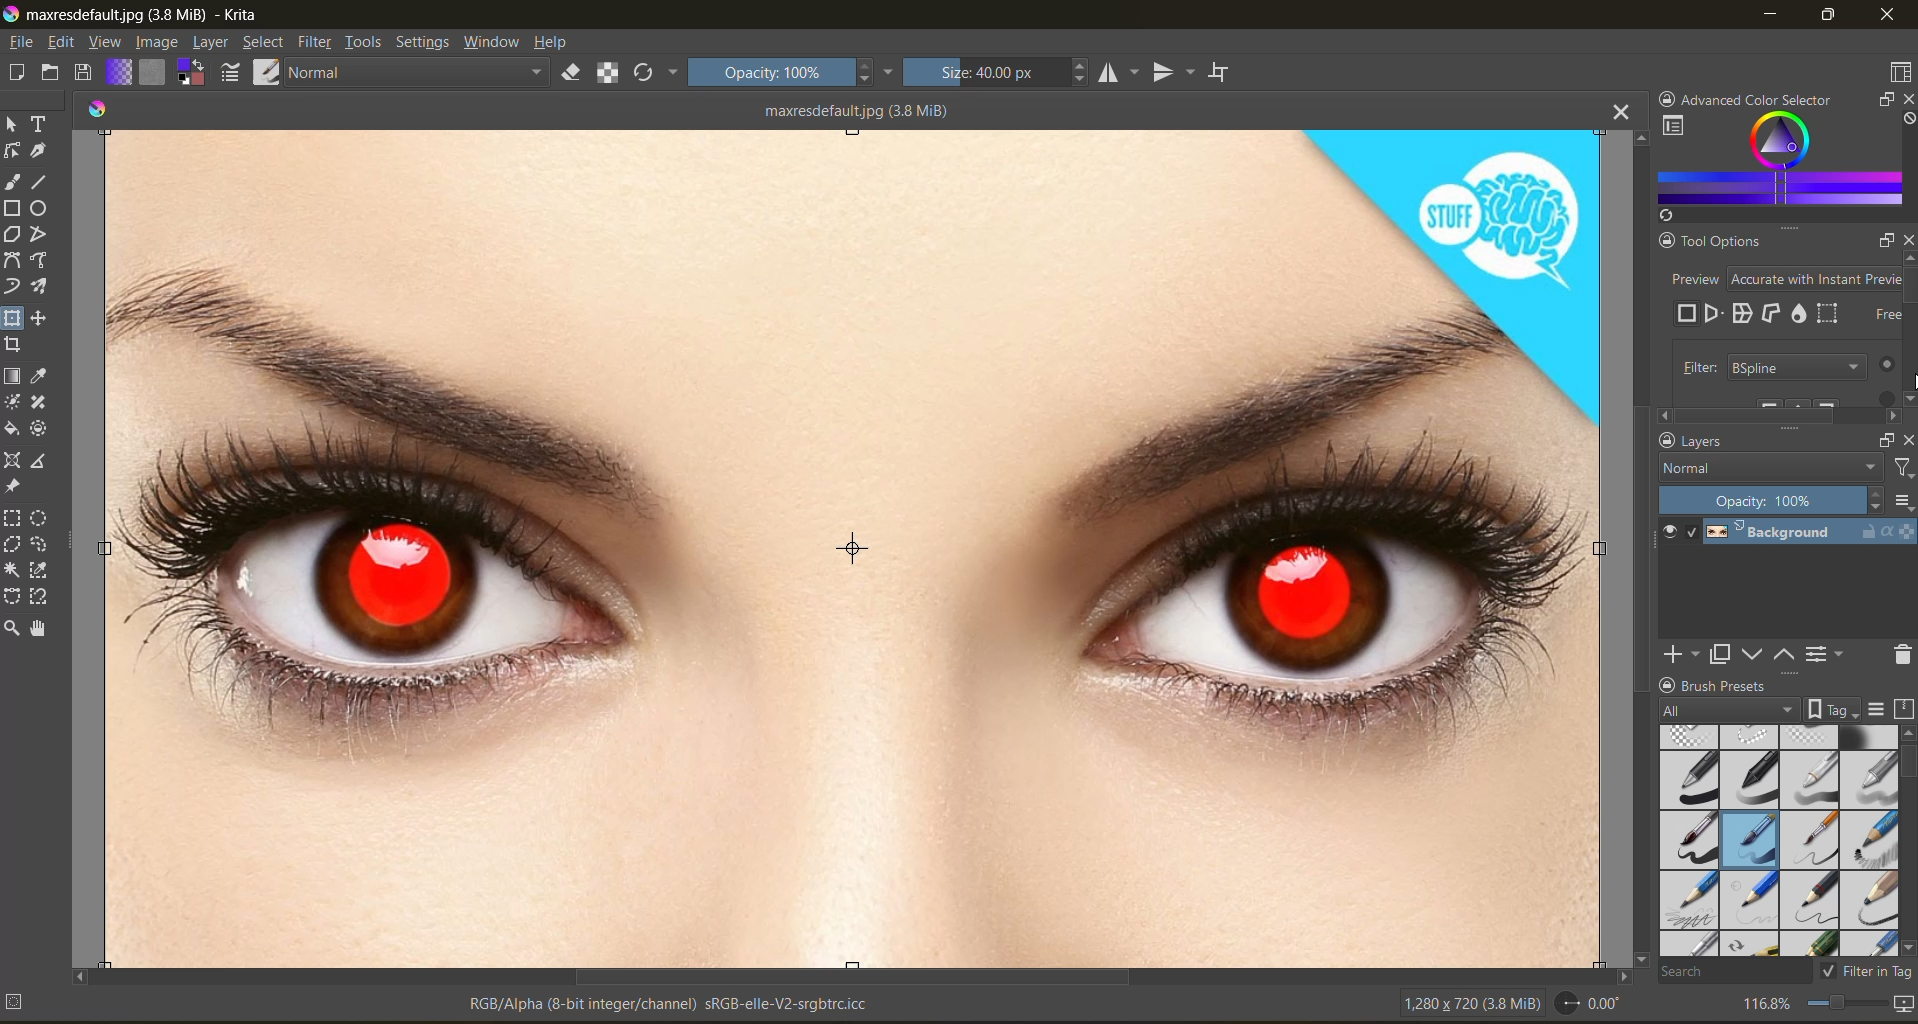  I want to click on reload original preset, so click(649, 73).